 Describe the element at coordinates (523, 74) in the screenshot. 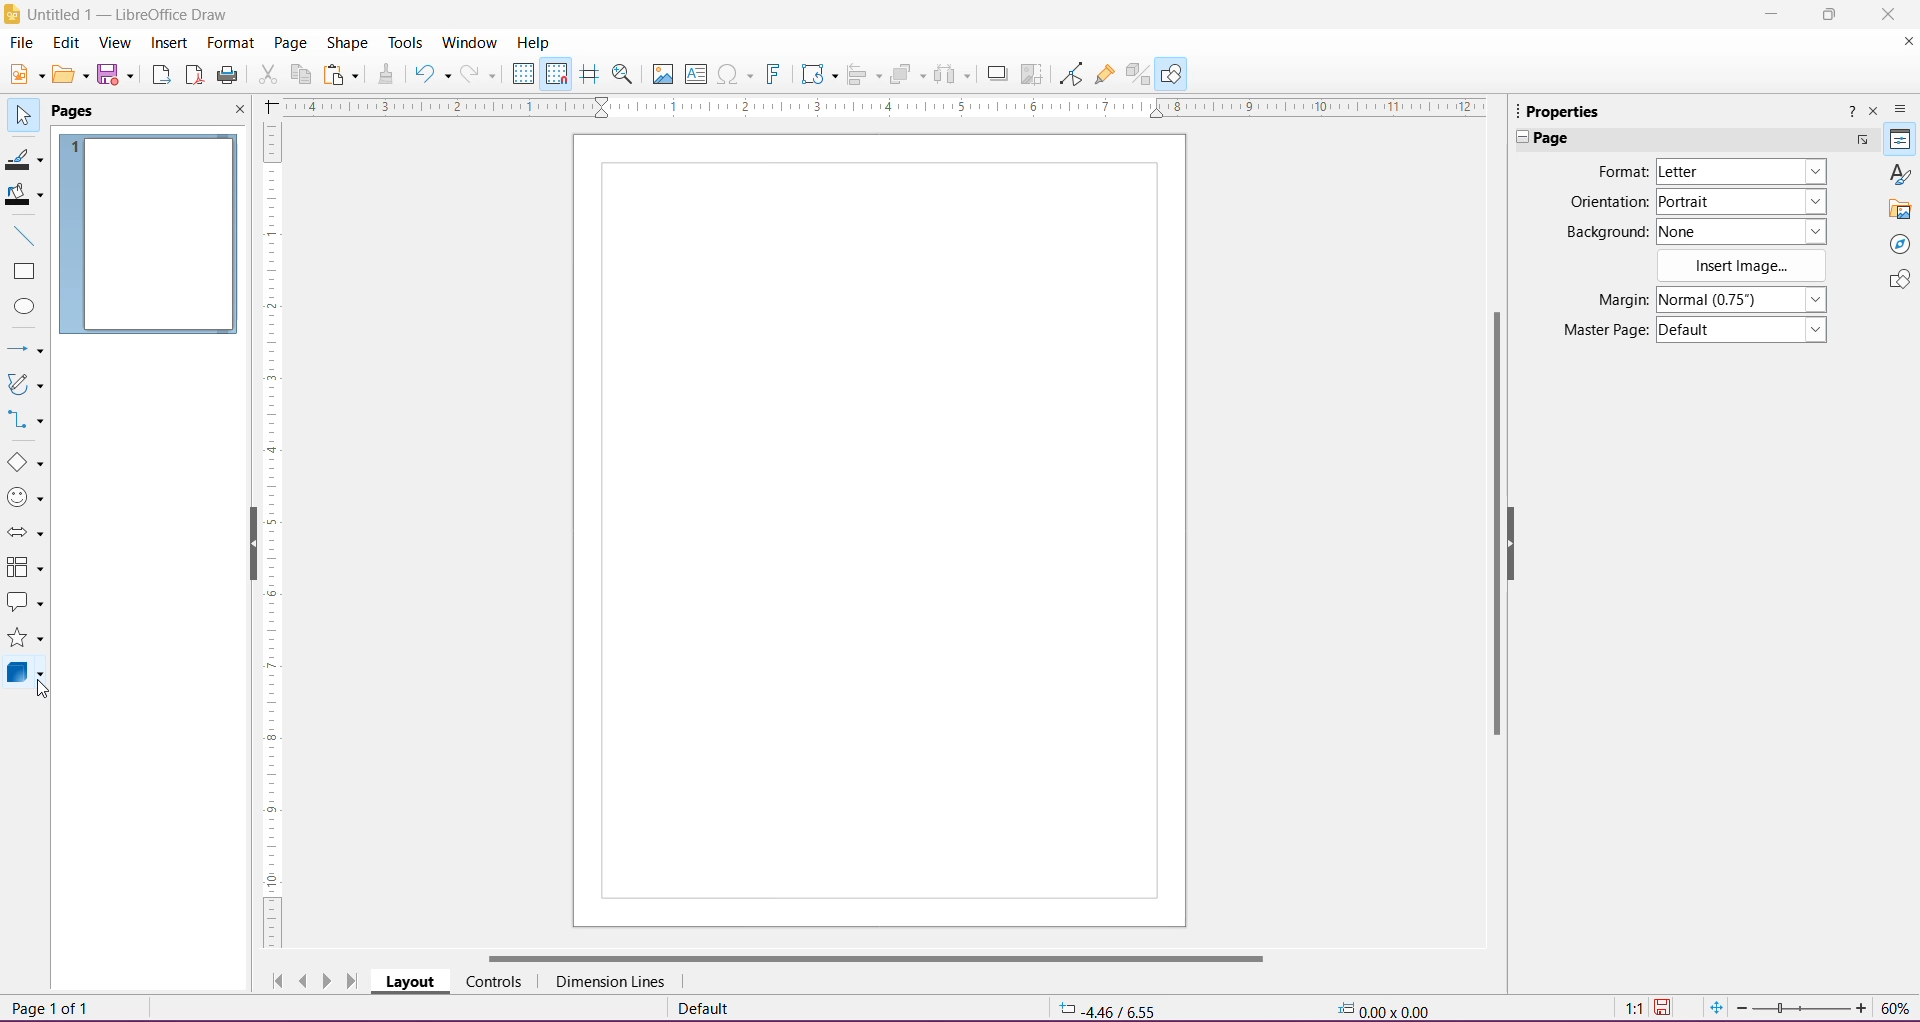

I see `Display Grid` at that location.